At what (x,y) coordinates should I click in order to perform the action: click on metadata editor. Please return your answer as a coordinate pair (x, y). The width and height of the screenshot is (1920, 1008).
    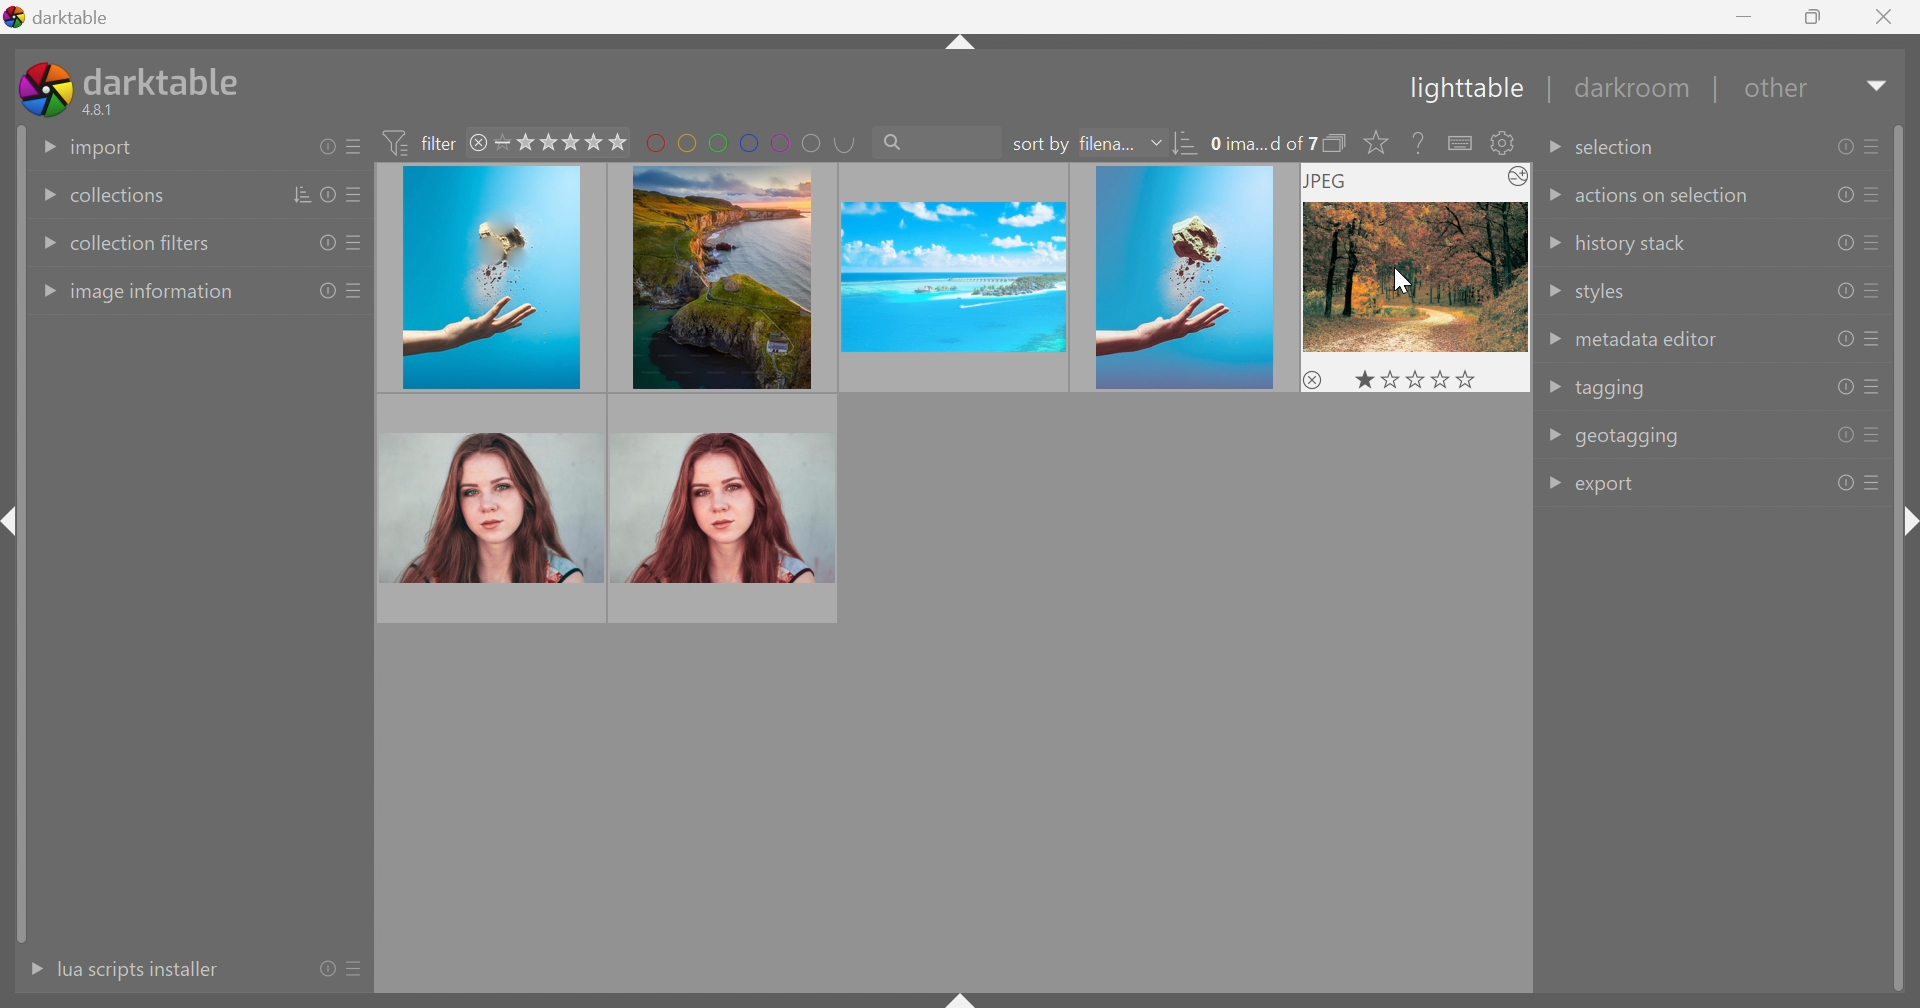
    Looking at the image, I should click on (1657, 339).